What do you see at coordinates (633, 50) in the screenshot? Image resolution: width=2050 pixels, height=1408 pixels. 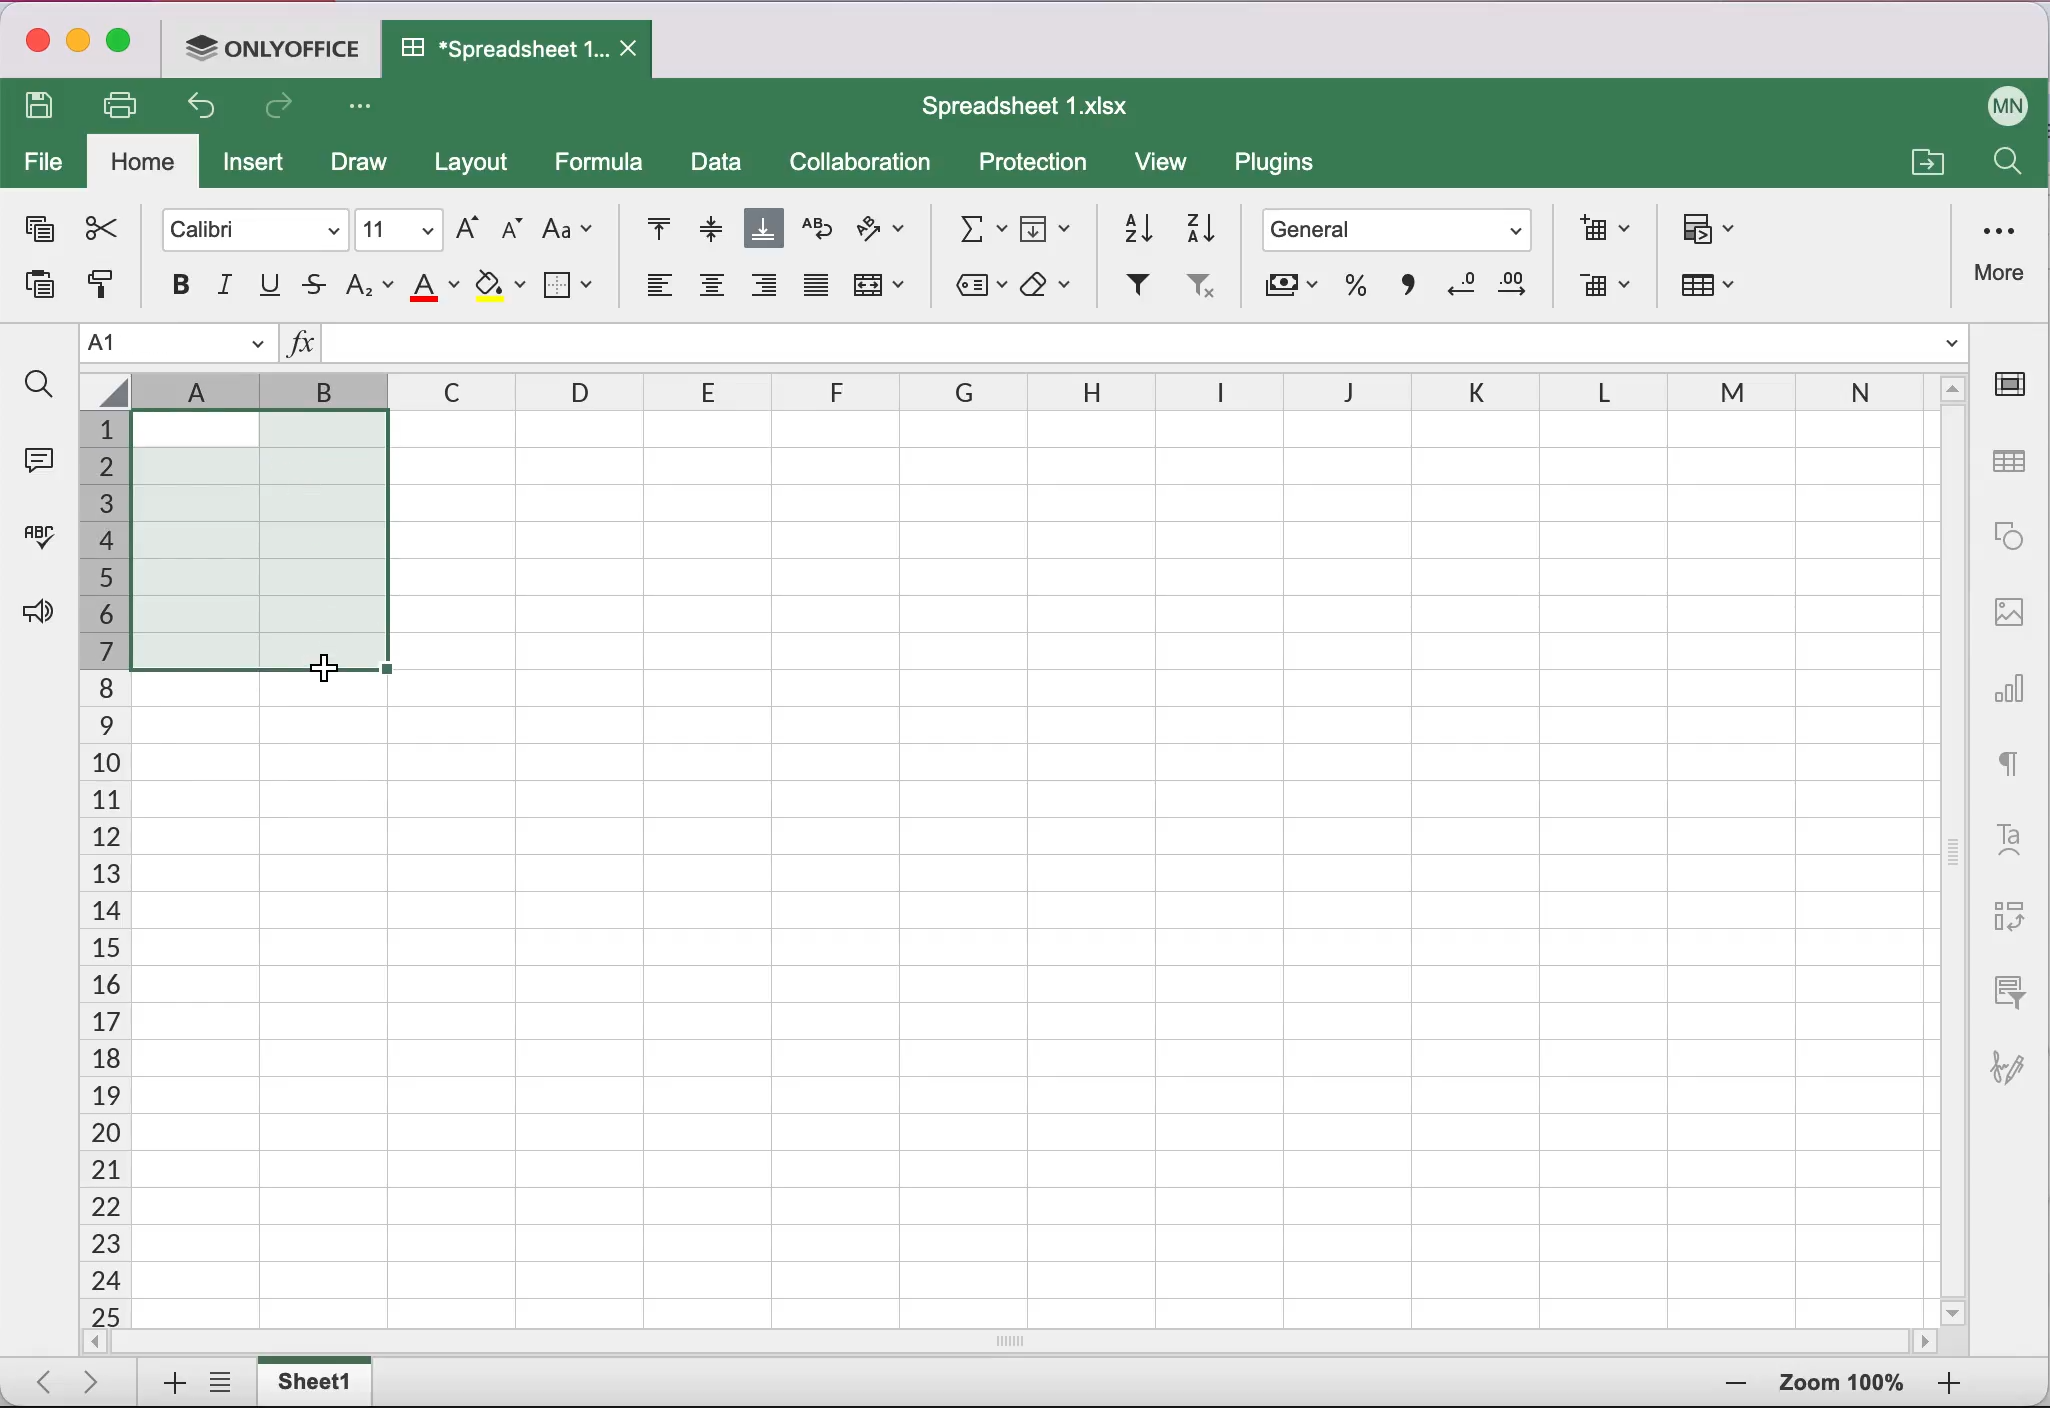 I see `Close` at bounding box center [633, 50].